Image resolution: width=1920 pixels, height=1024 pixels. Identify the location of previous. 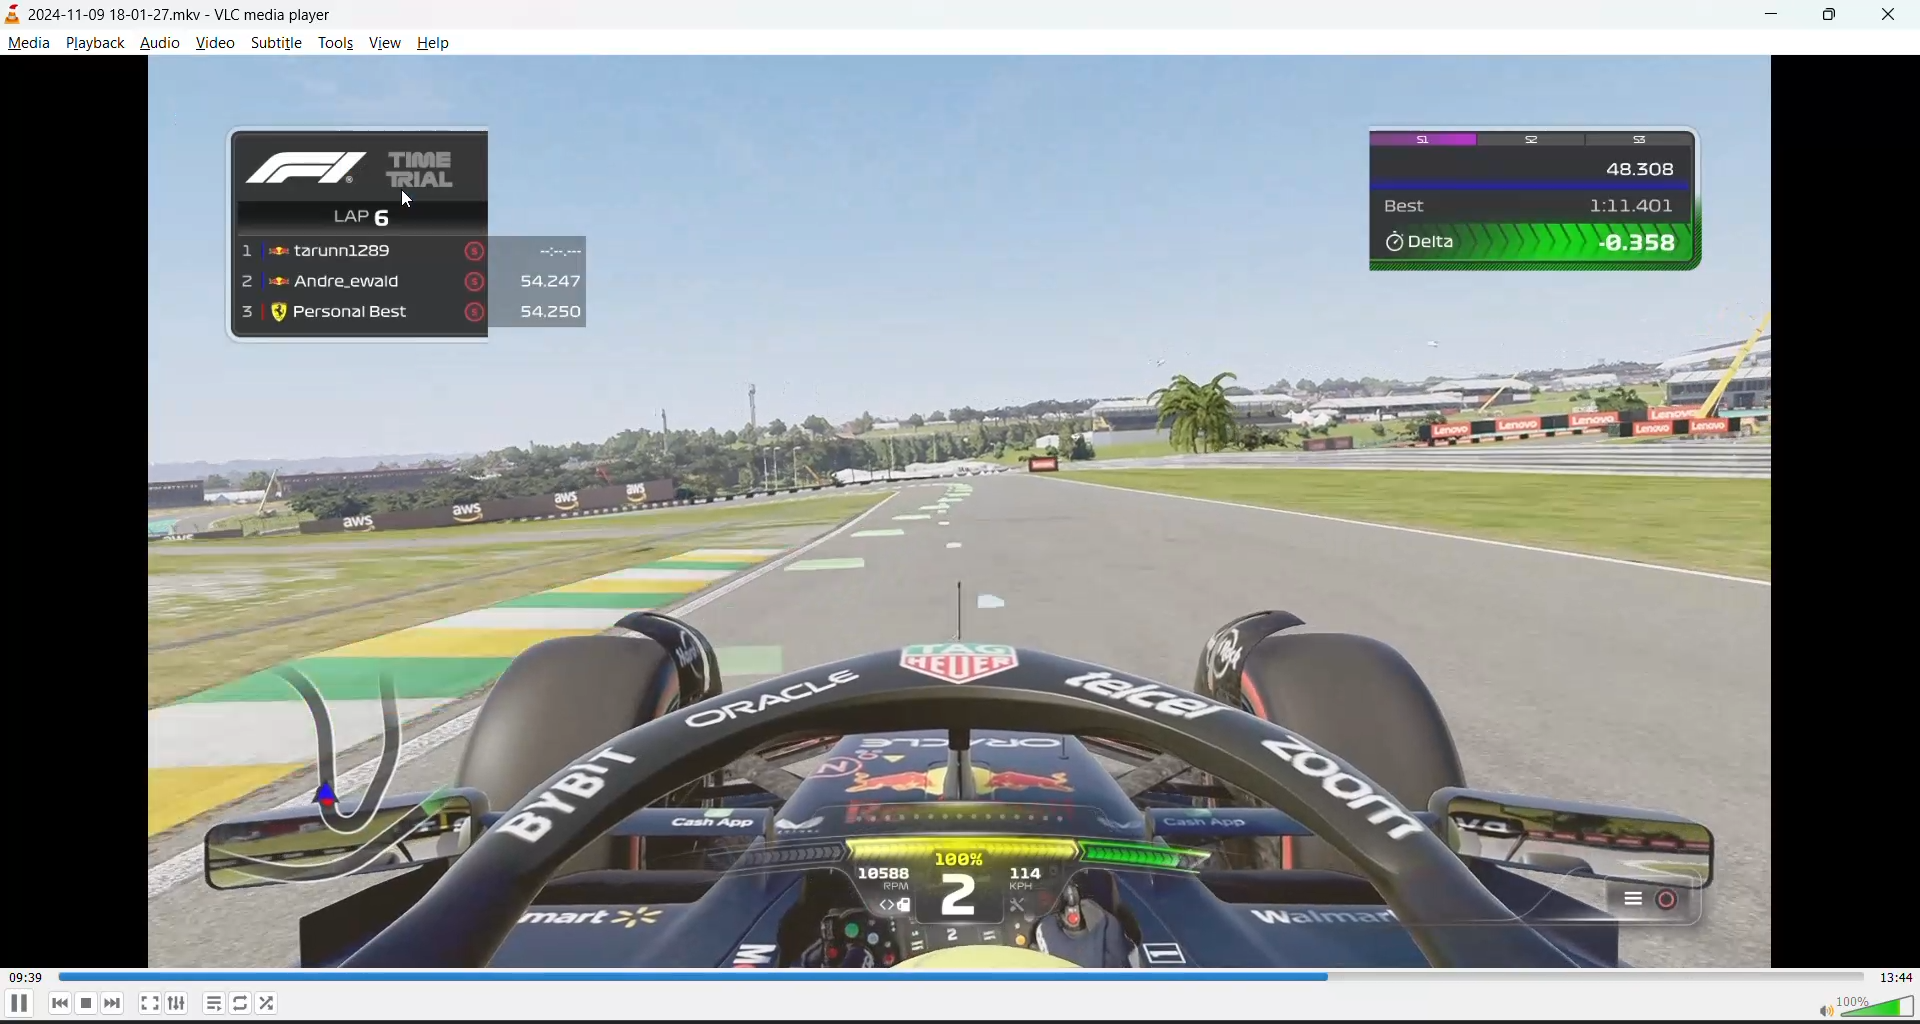
(60, 1003).